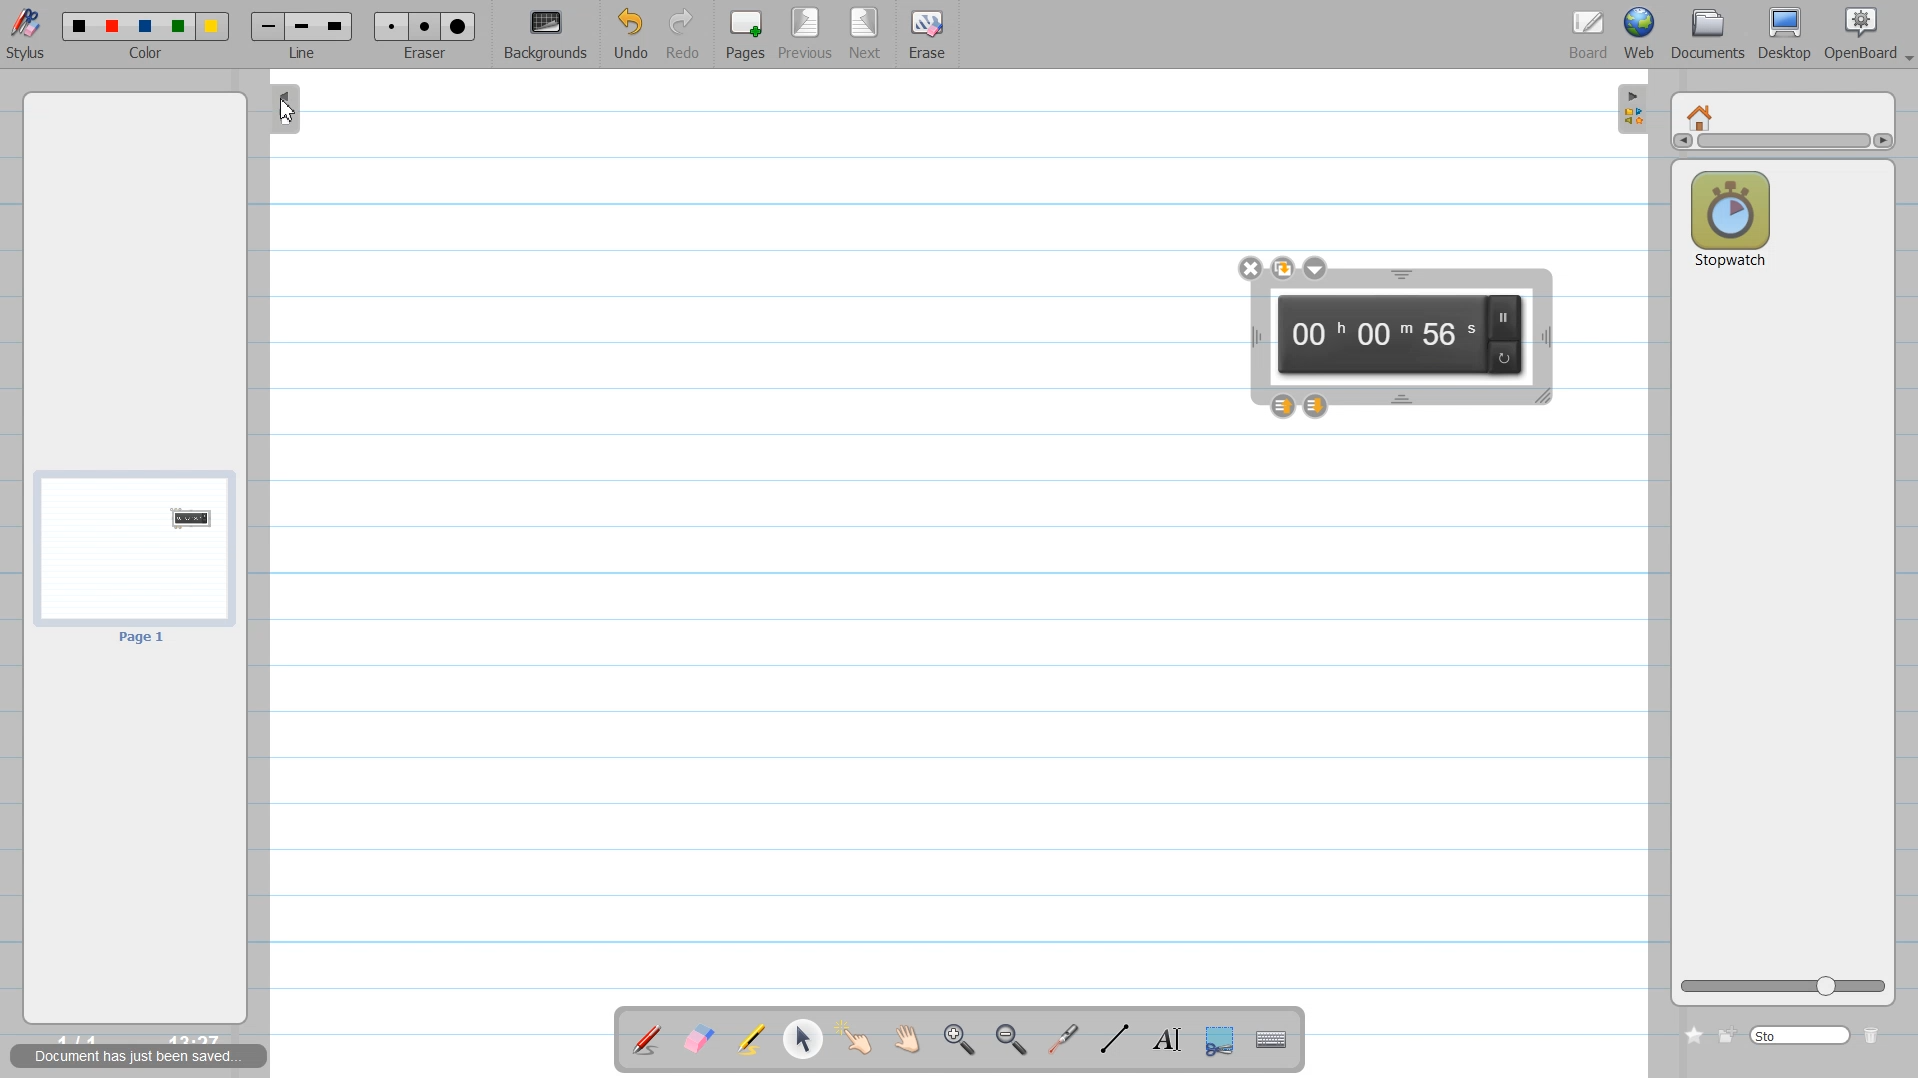  I want to click on Web, so click(1640, 34).